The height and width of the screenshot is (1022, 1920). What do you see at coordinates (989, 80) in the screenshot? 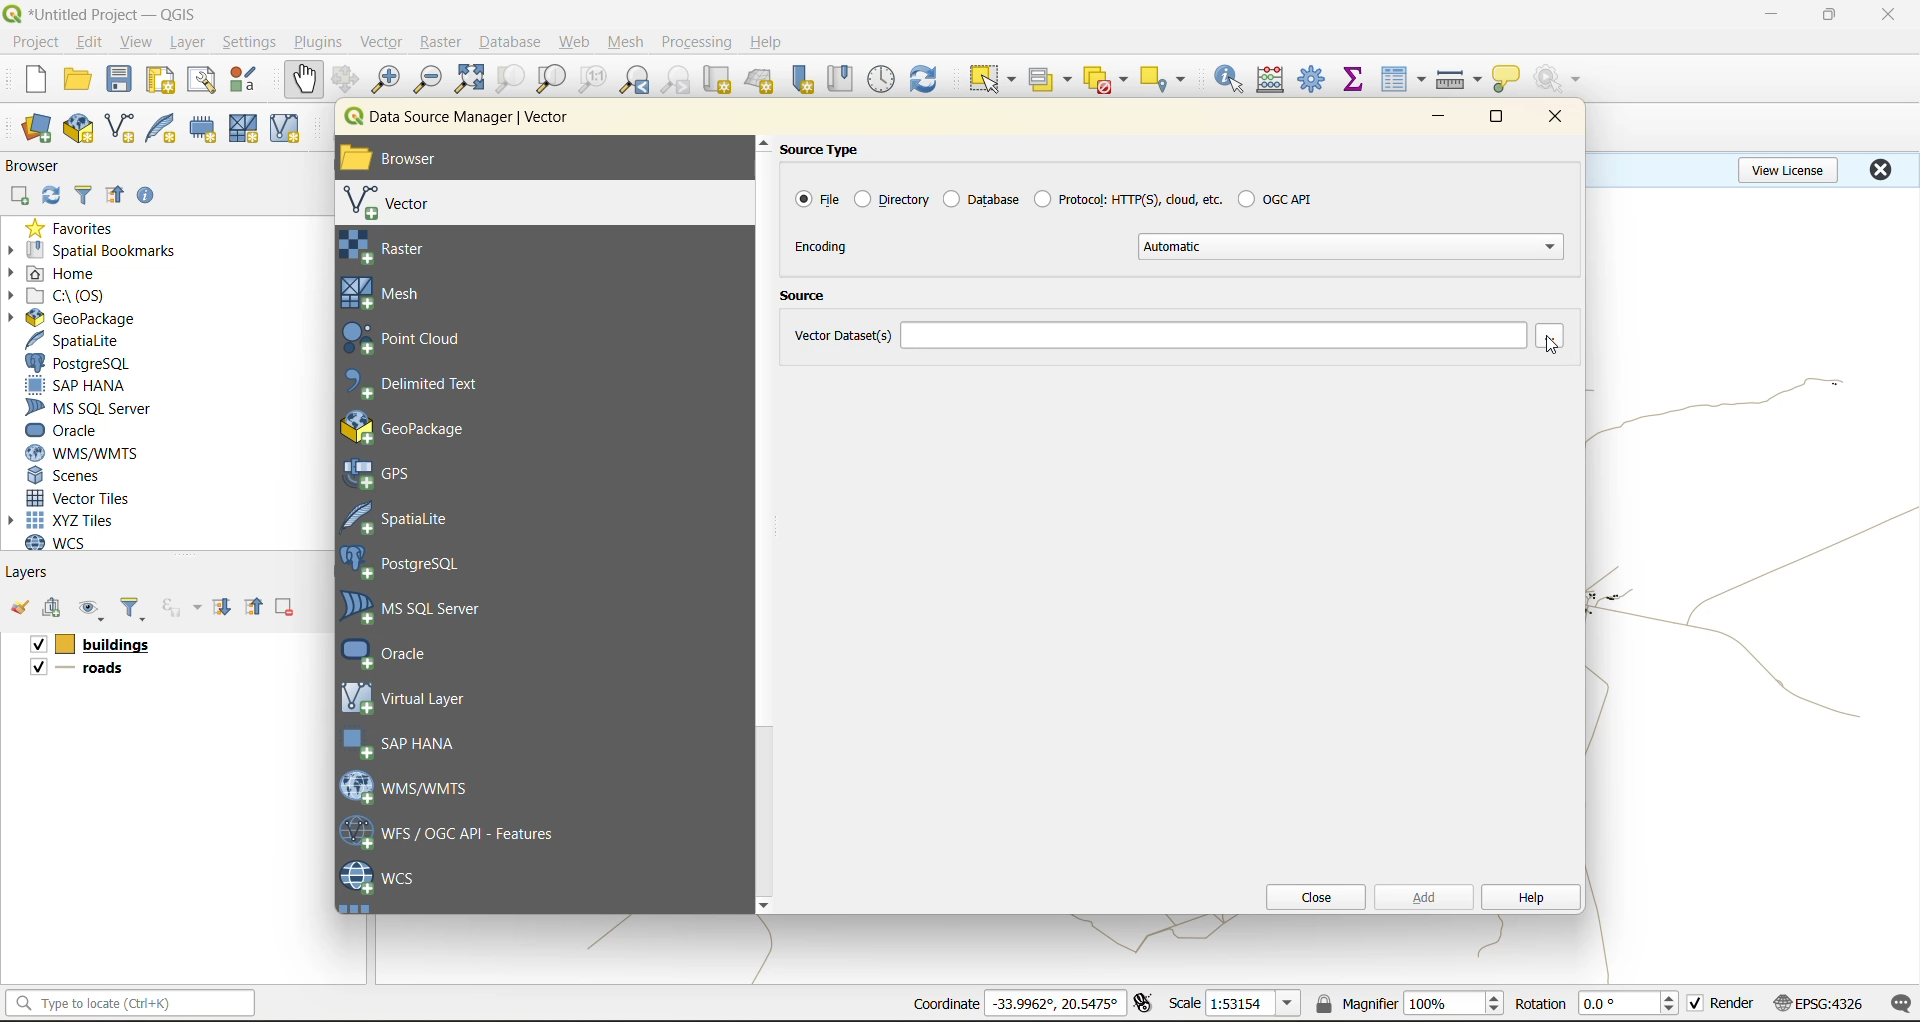
I see `select` at bounding box center [989, 80].